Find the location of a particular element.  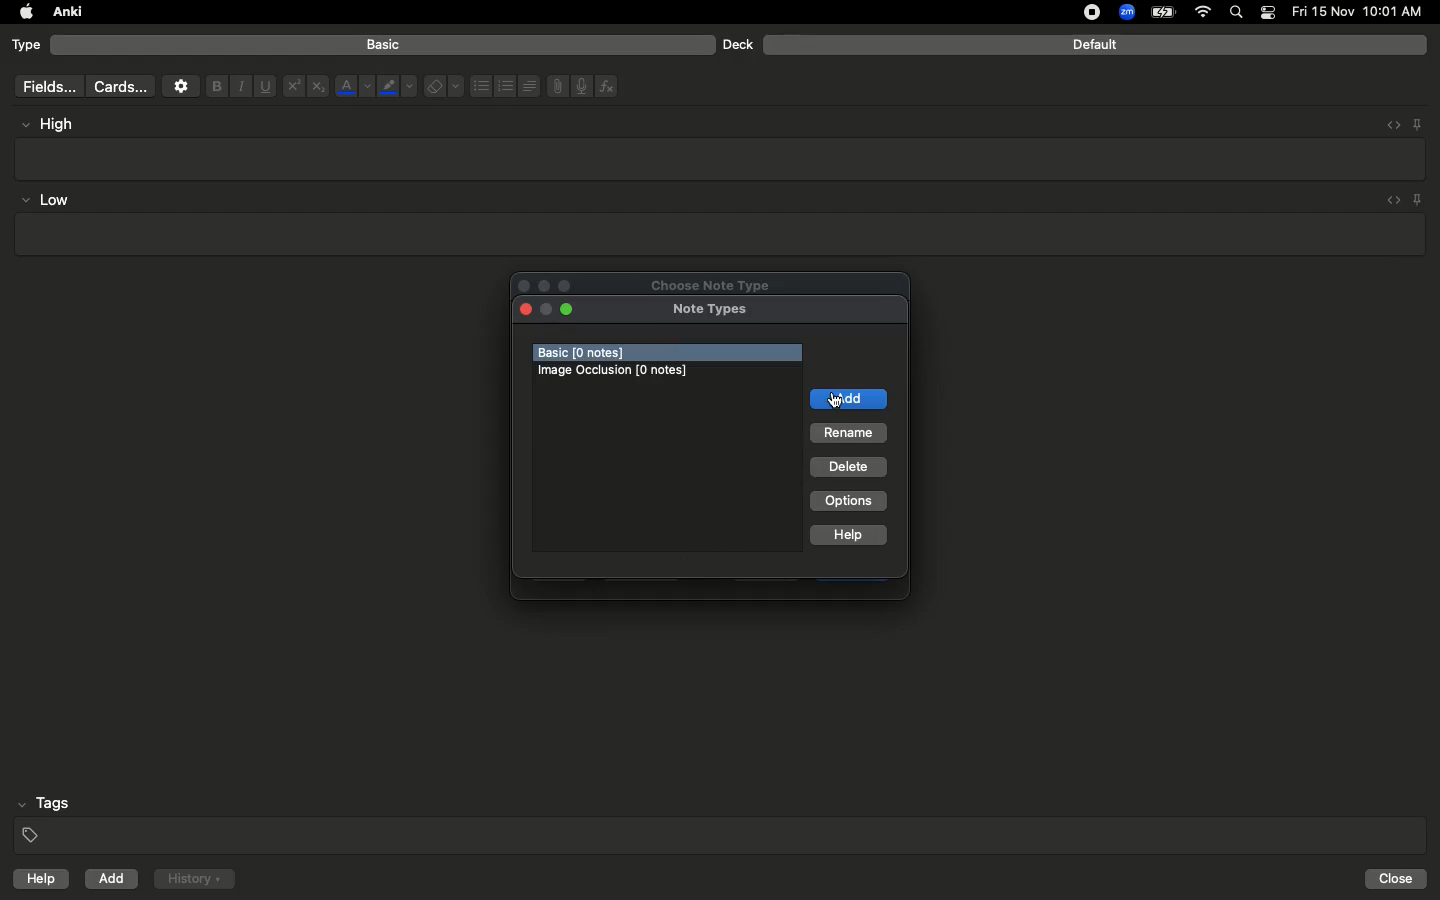

date and time is located at coordinates (1363, 11).